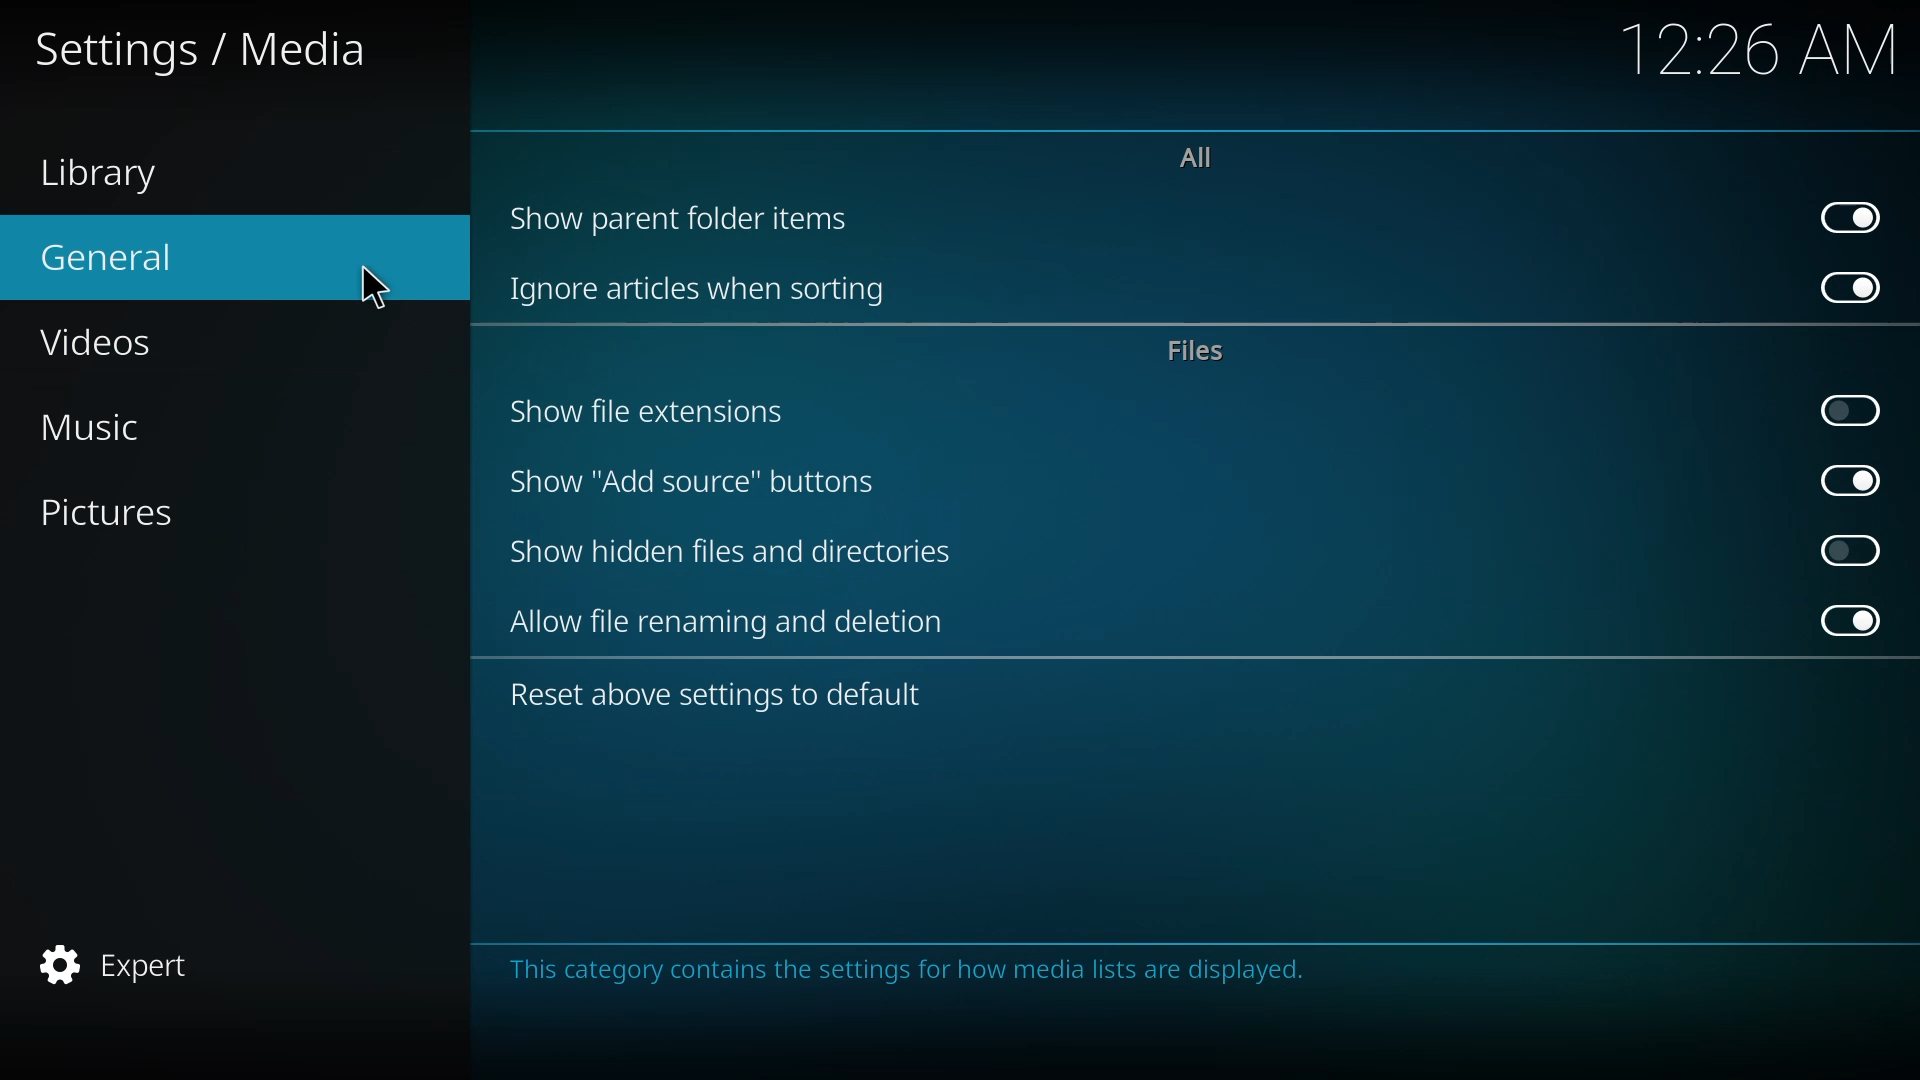  Describe the element at coordinates (213, 56) in the screenshot. I see `settings media` at that location.